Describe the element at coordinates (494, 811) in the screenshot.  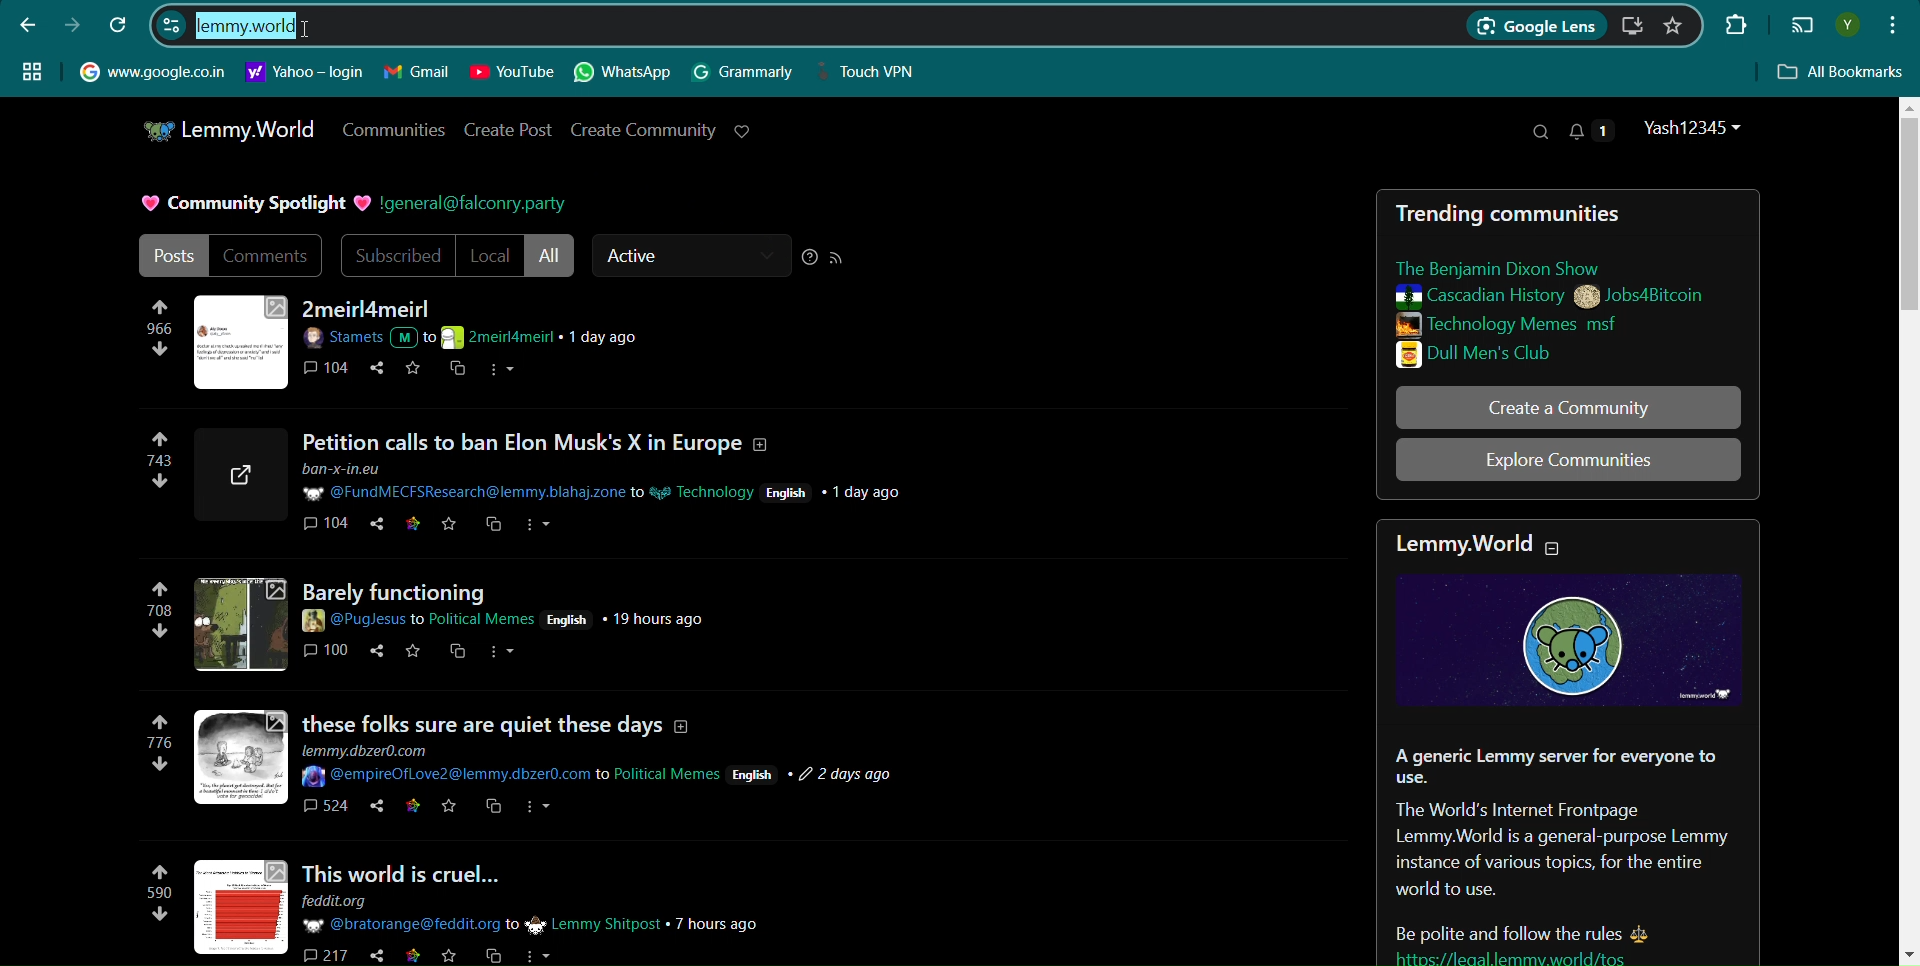
I see `copy` at that location.